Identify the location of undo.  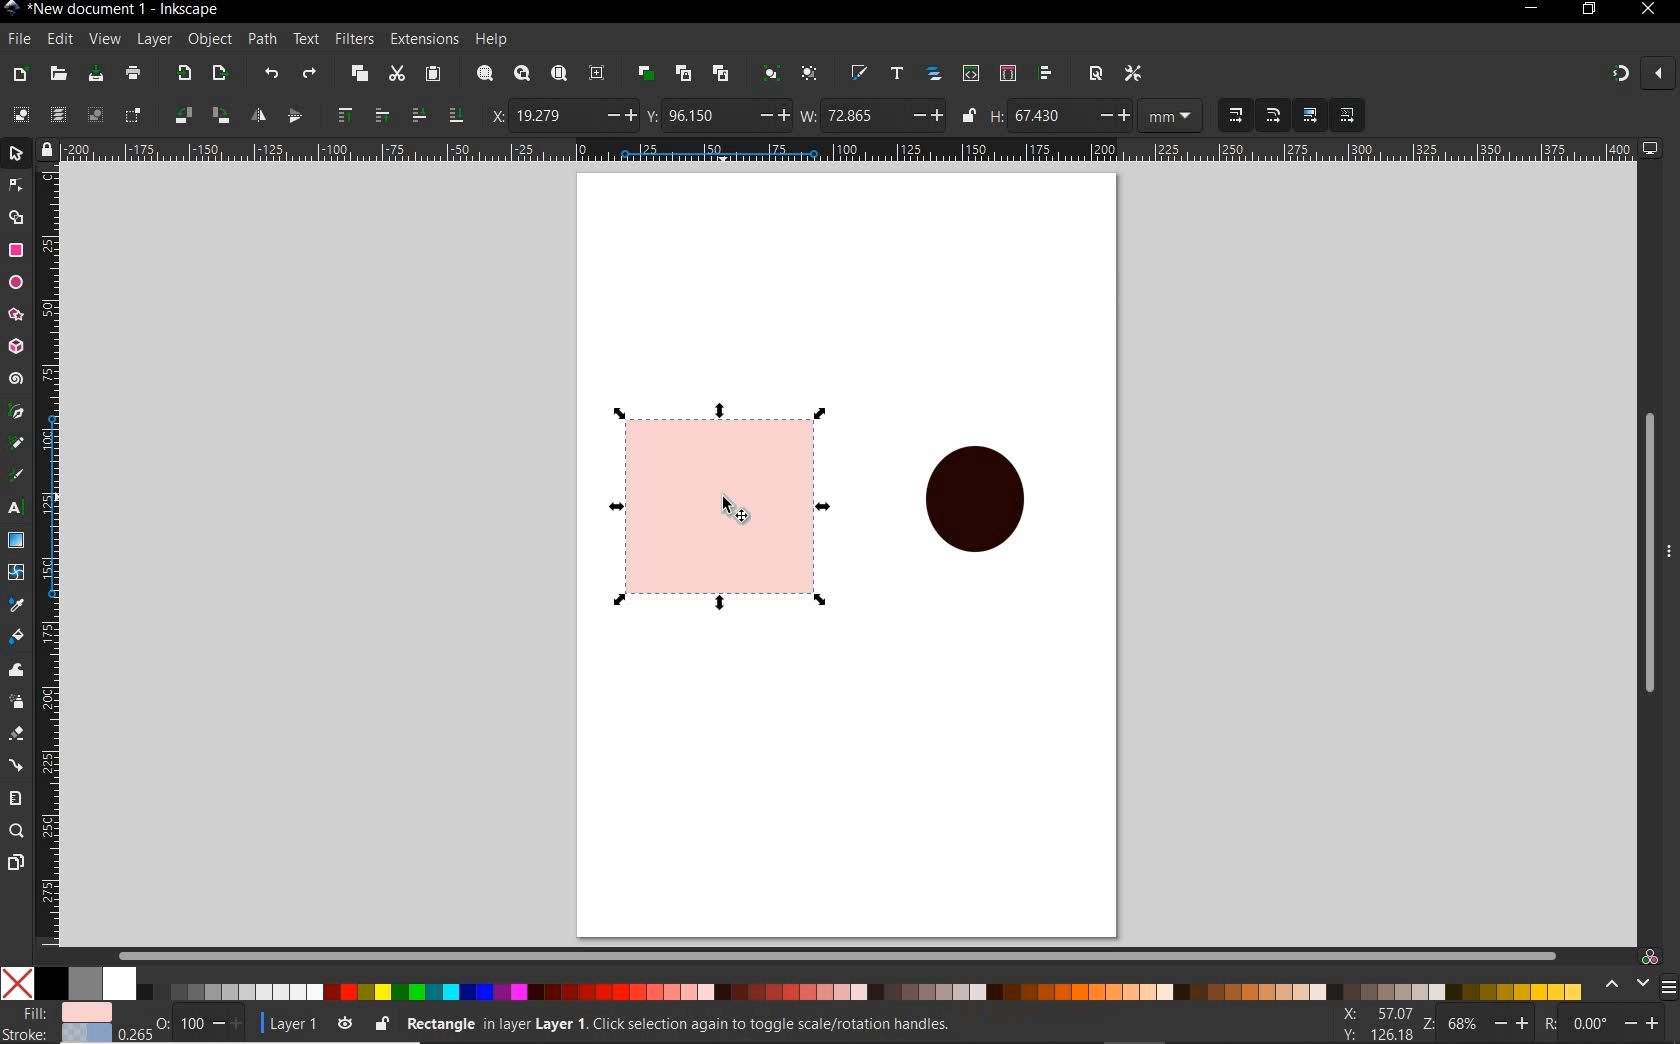
(273, 76).